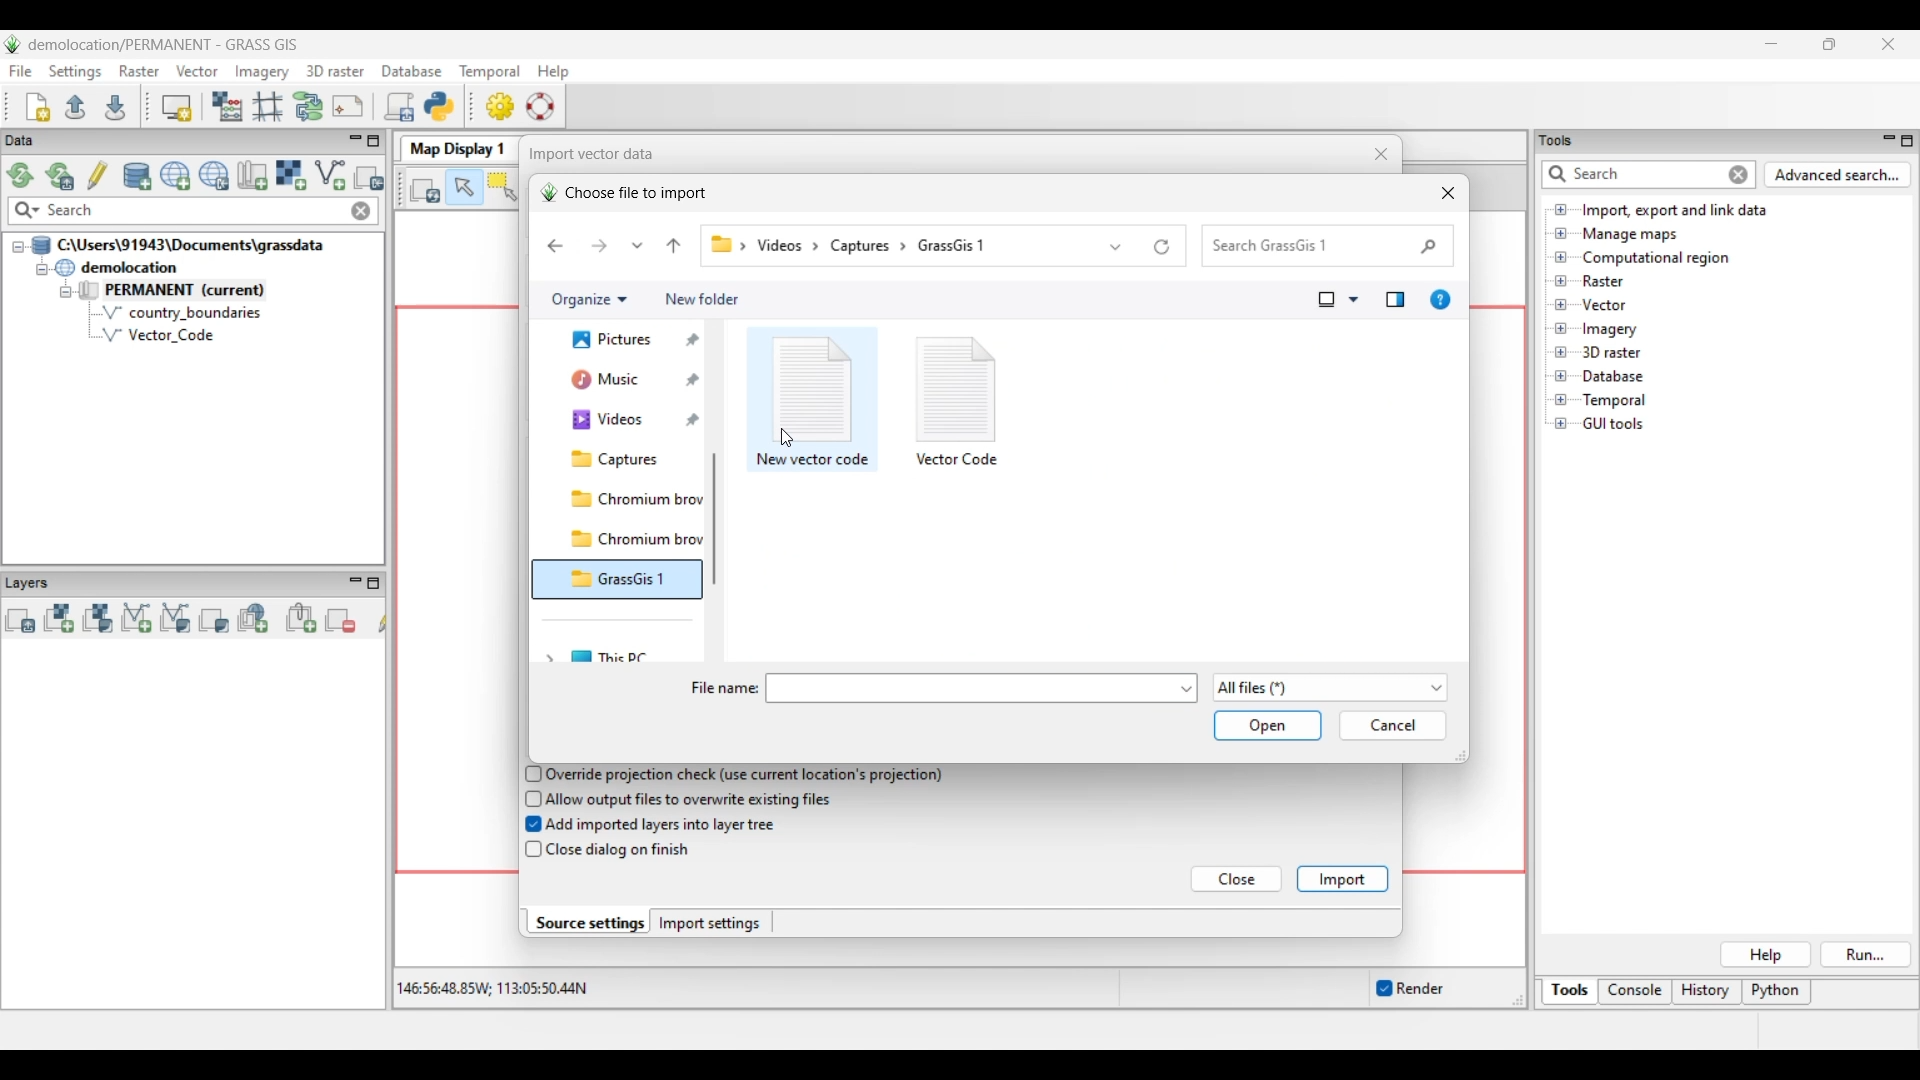 Image resolution: width=1920 pixels, height=1080 pixels. Describe the element at coordinates (621, 850) in the screenshot. I see `Close dialog on finish` at that location.